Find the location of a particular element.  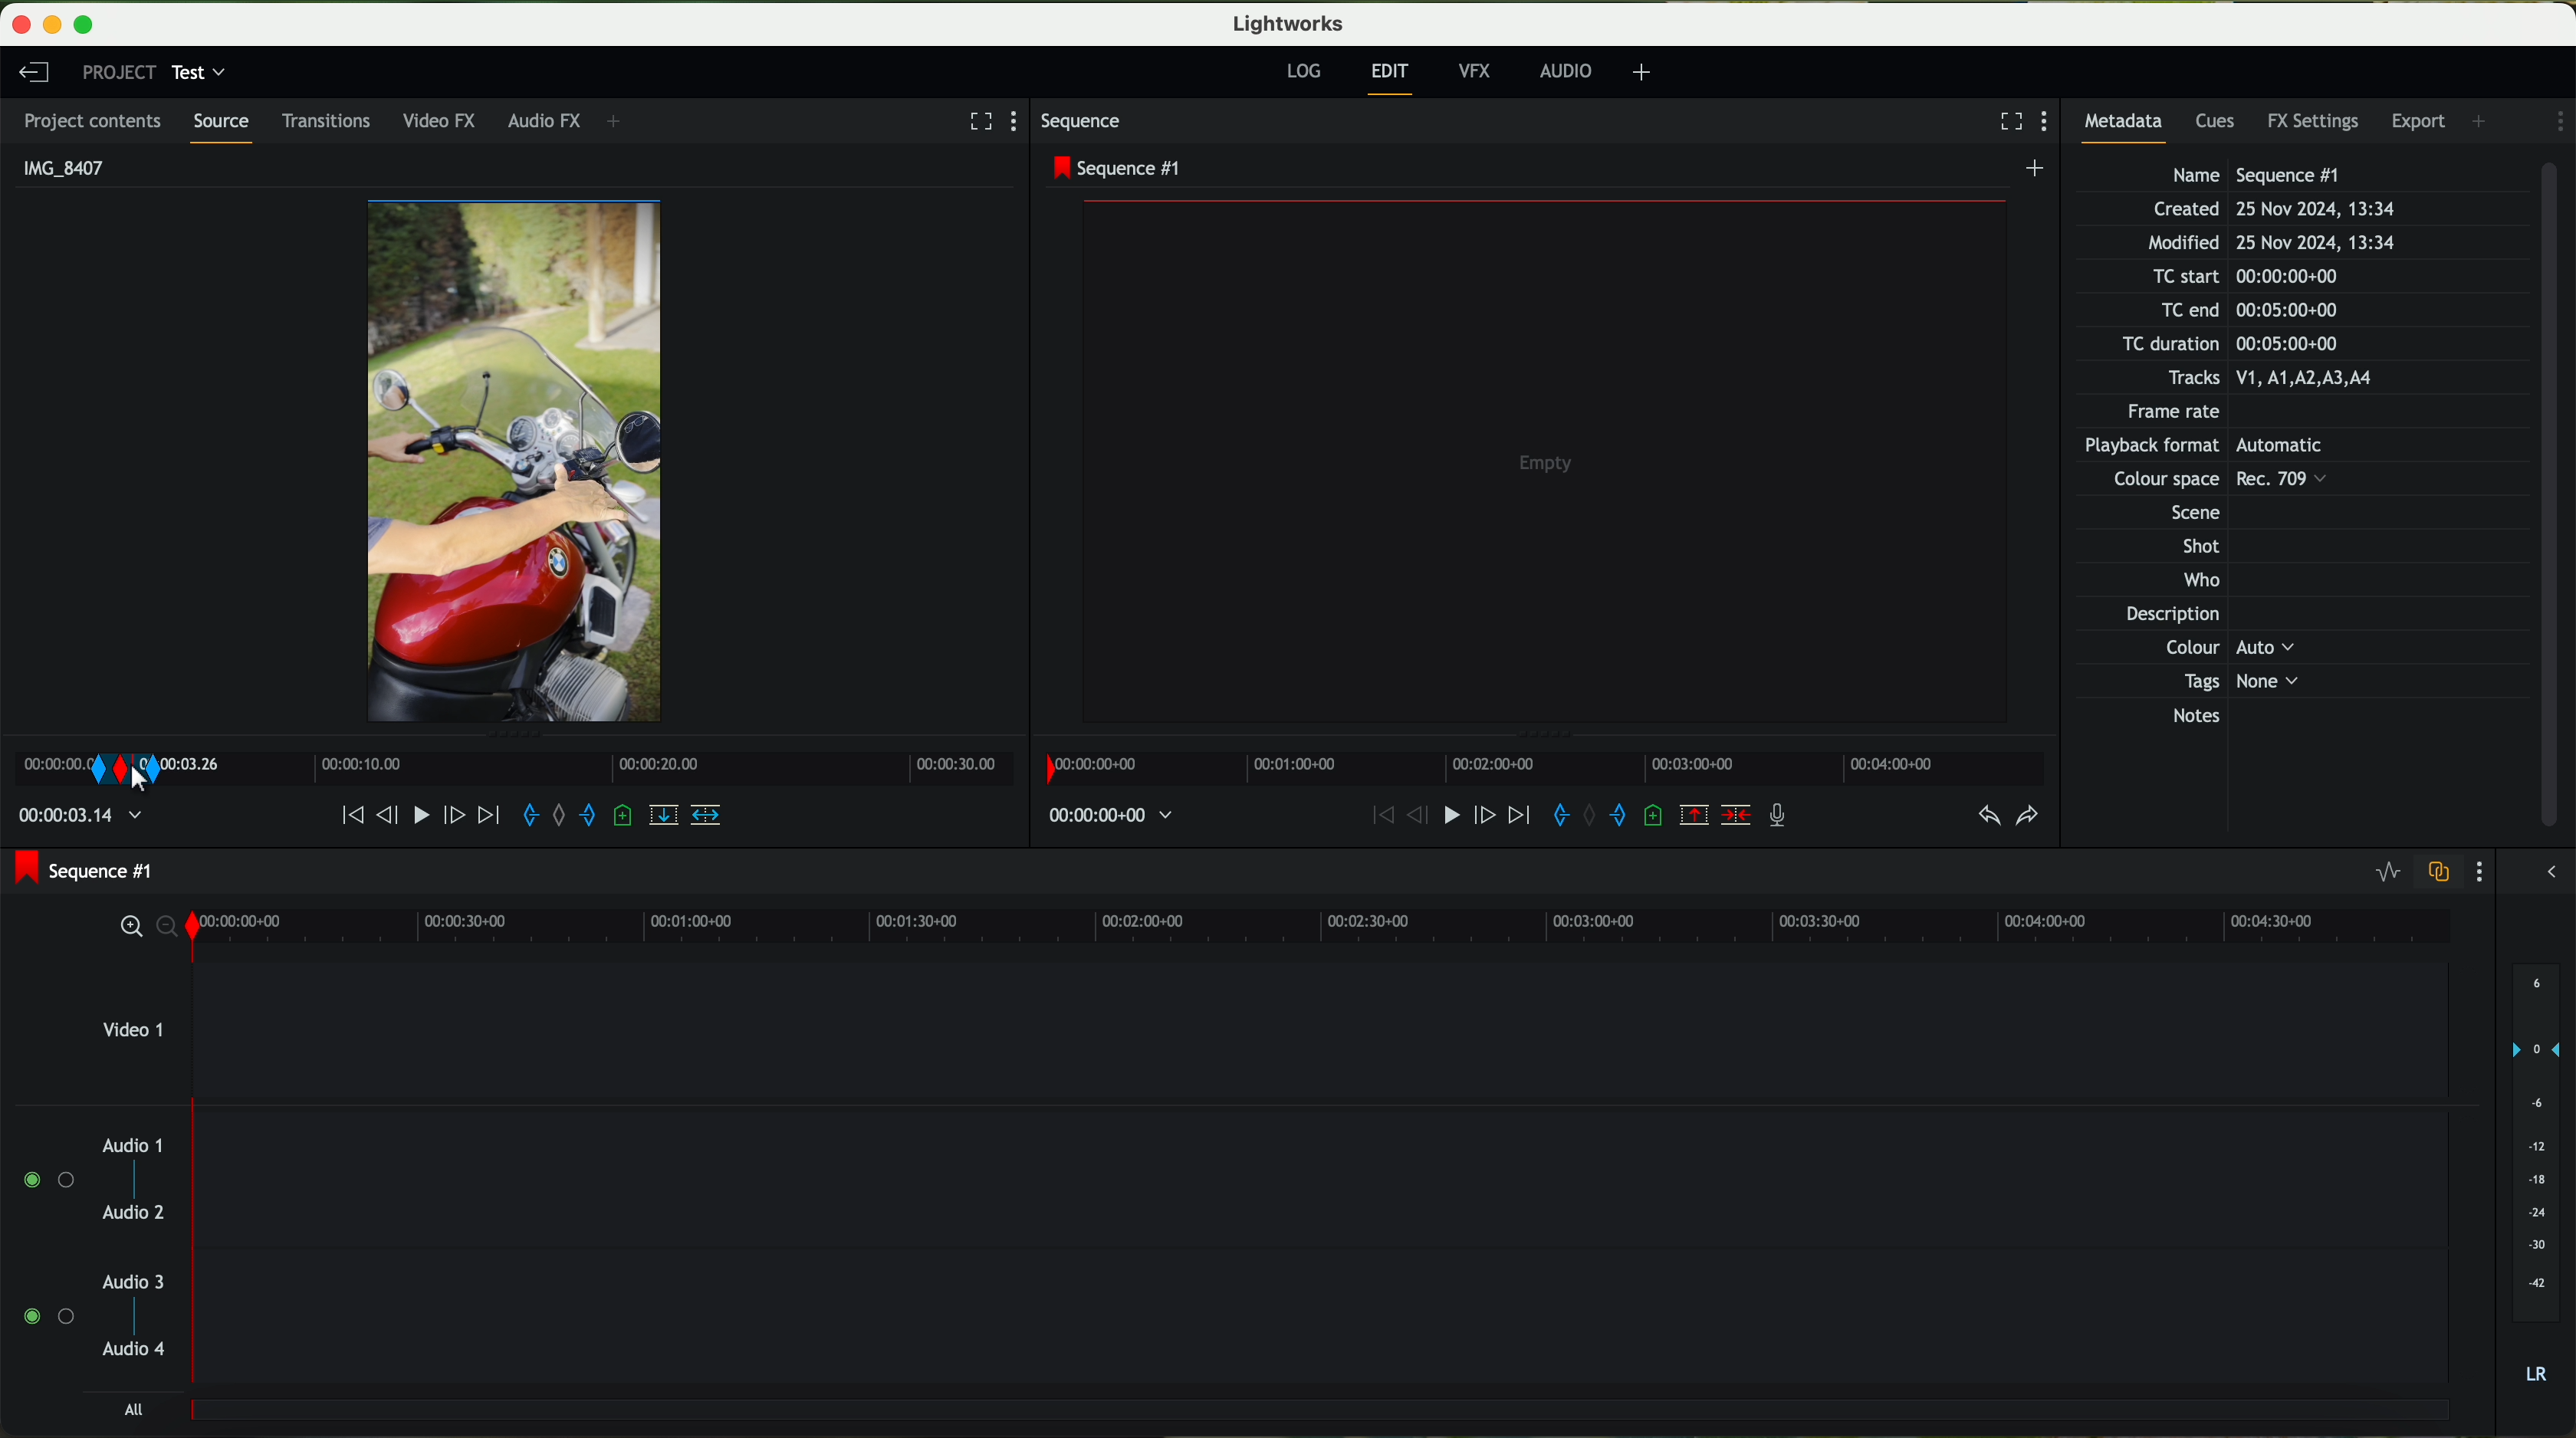

audio FX is located at coordinates (542, 121).